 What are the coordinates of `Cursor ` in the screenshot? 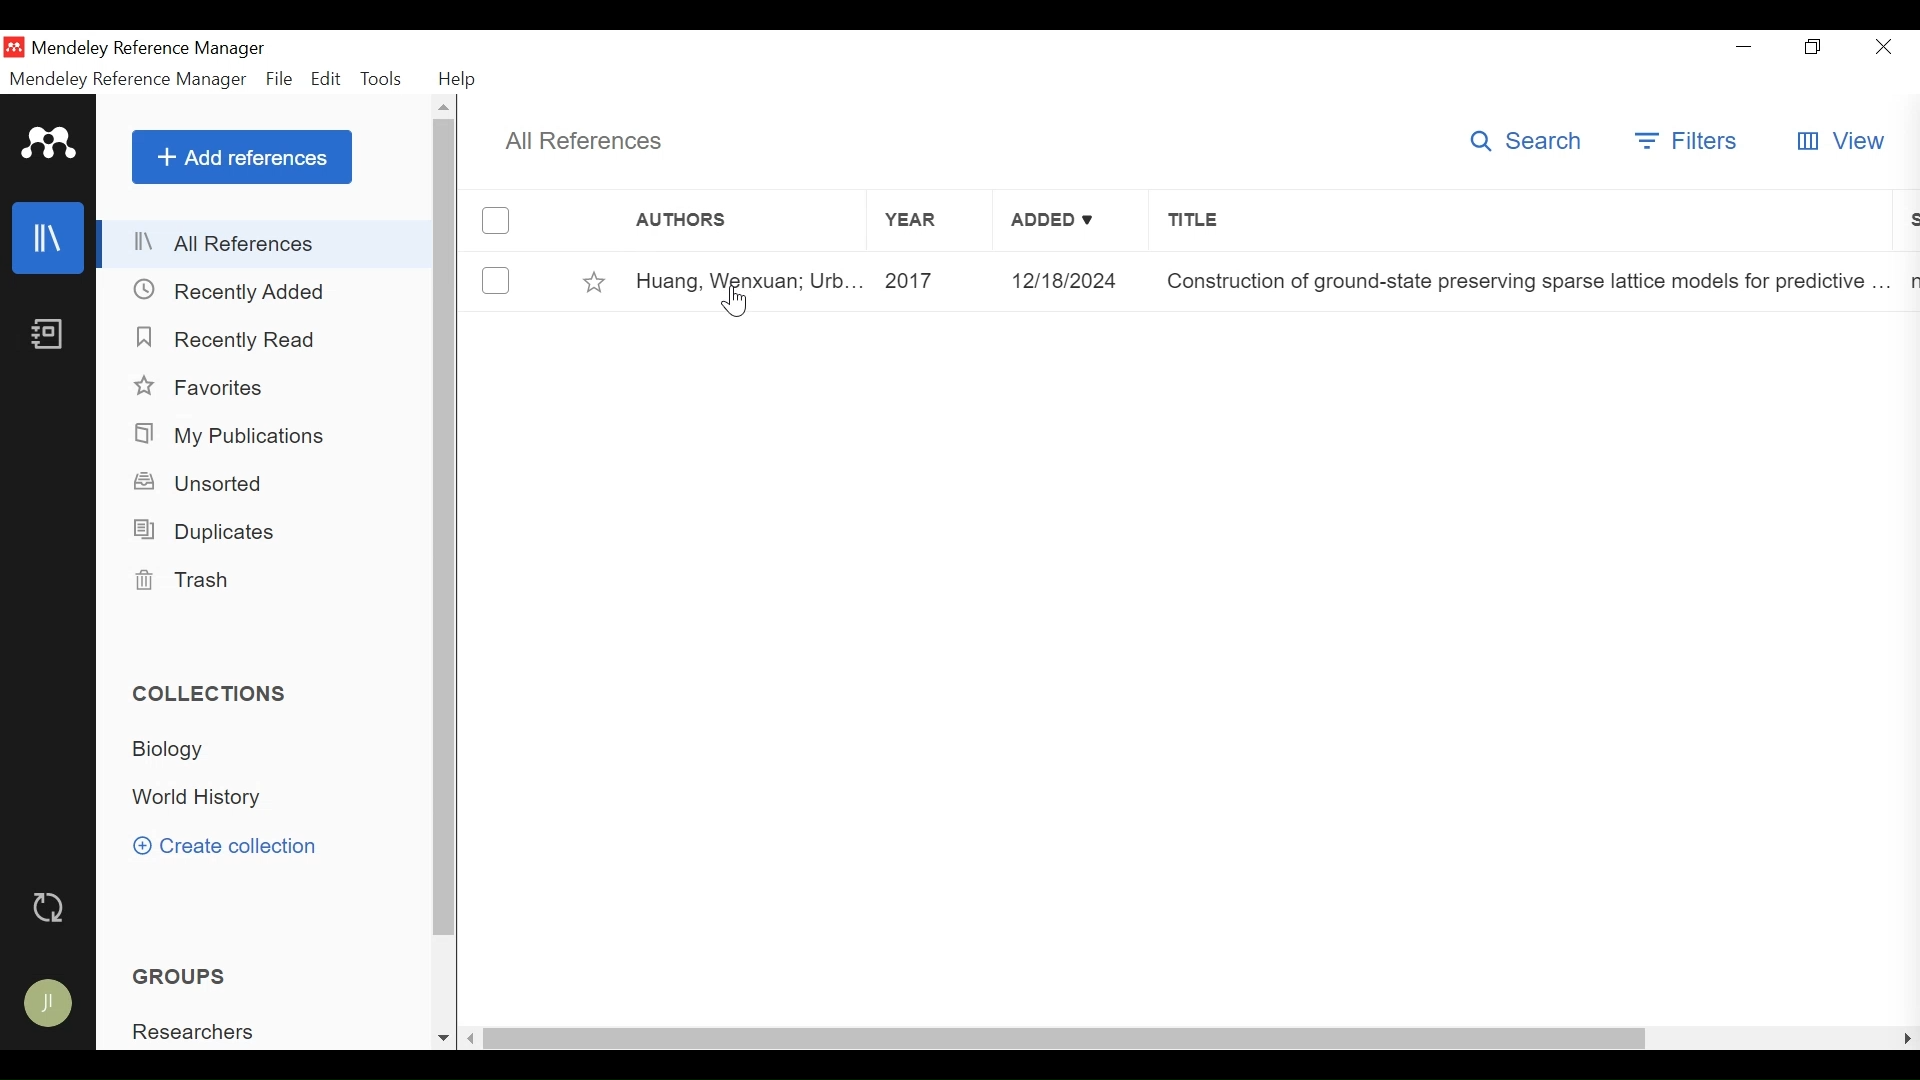 It's located at (734, 300).